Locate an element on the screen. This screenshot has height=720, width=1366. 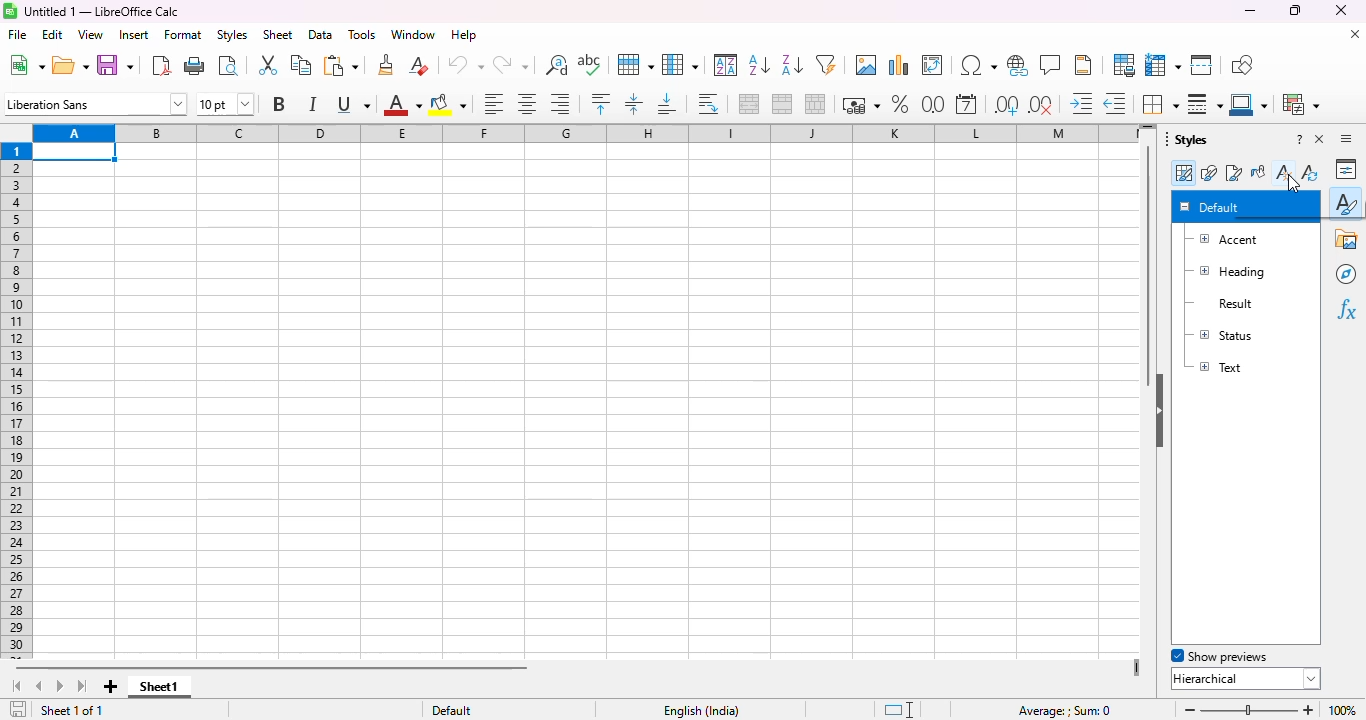
properties is located at coordinates (1347, 169).